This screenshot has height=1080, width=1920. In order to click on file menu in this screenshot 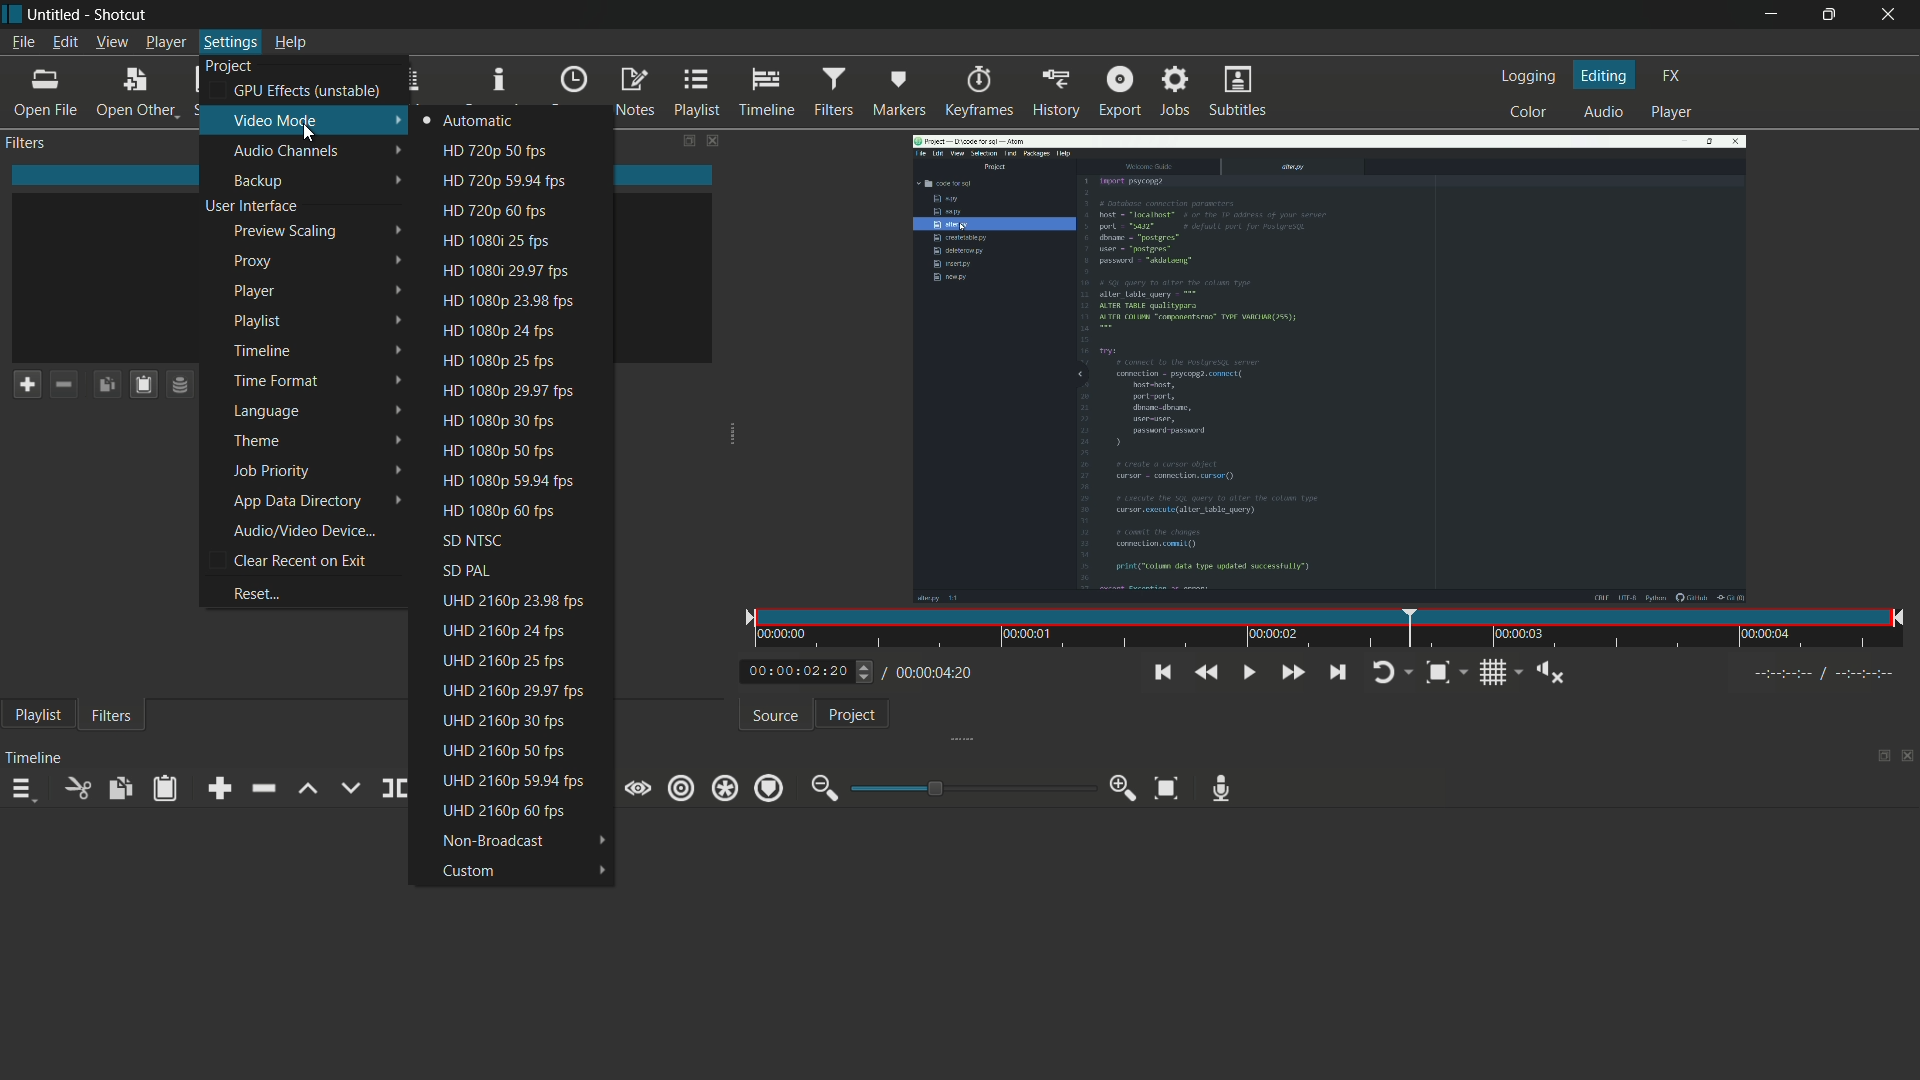, I will do `click(23, 43)`.